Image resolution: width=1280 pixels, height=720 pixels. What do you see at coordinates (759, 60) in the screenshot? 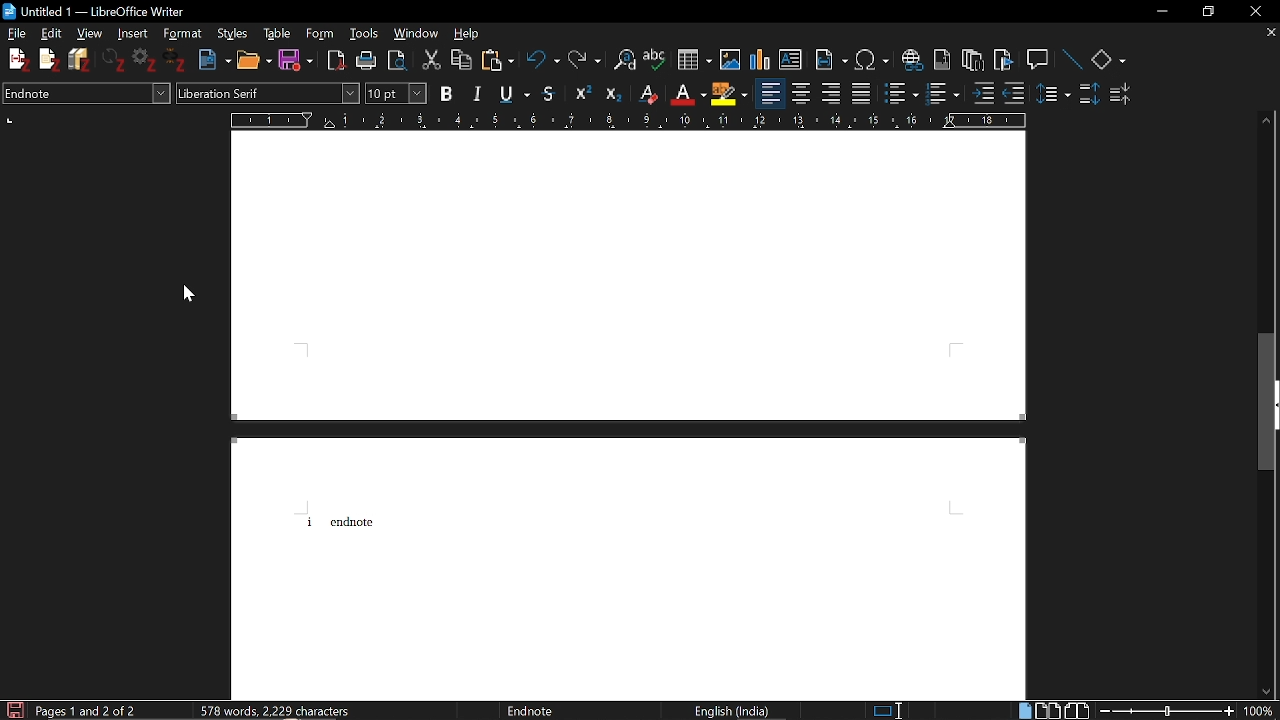
I see `Insert diagram` at bounding box center [759, 60].